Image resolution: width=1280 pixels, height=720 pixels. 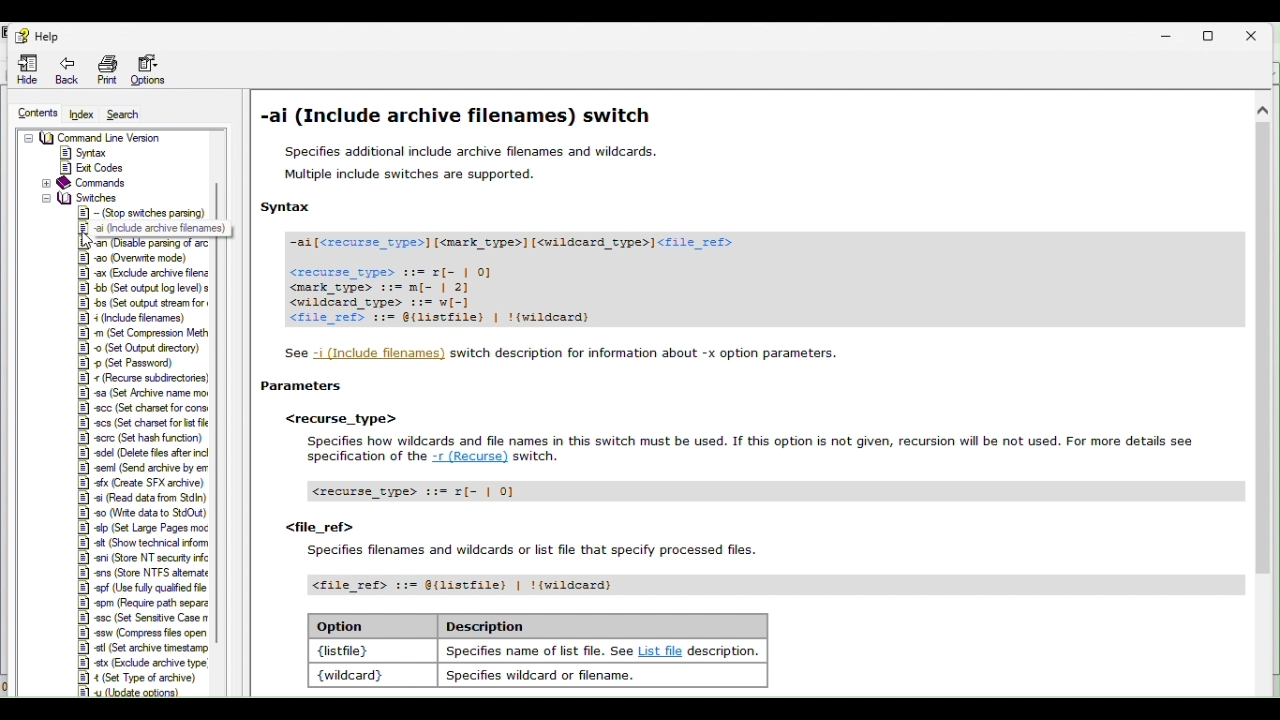 I want to click on J. 9 (include archive filenames), so click(x=154, y=230).